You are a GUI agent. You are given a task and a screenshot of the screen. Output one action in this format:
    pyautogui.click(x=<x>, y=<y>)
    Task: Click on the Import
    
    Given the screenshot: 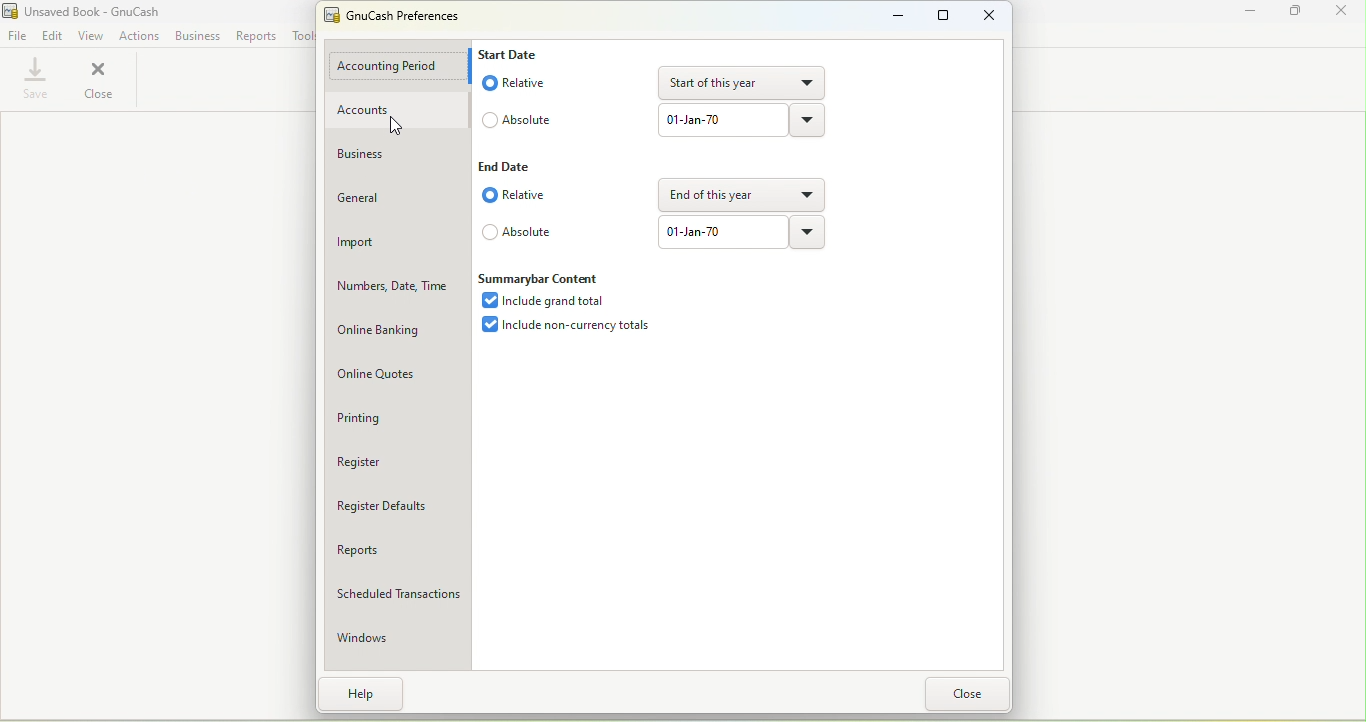 What is the action you would take?
    pyautogui.click(x=400, y=244)
    